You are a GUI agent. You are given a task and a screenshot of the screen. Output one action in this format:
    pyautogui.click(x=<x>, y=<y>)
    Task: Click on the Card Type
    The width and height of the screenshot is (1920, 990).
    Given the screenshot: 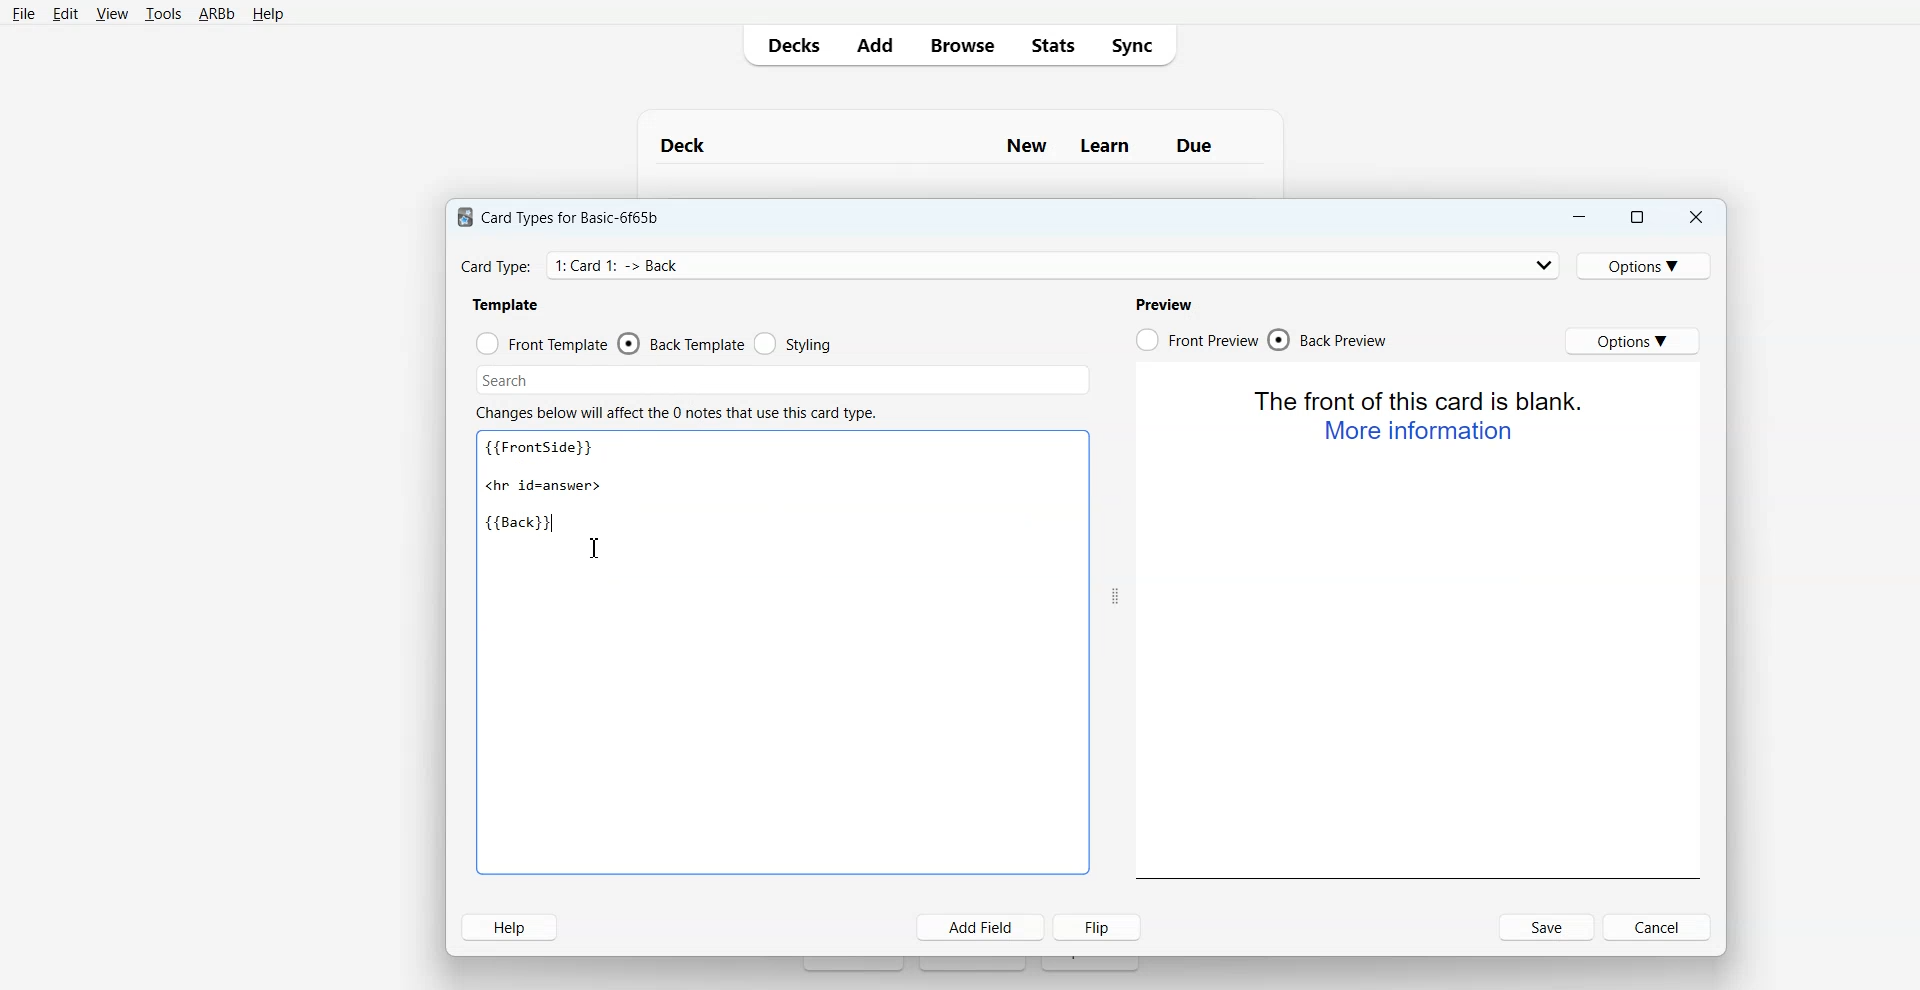 What is the action you would take?
    pyautogui.click(x=1009, y=264)
    